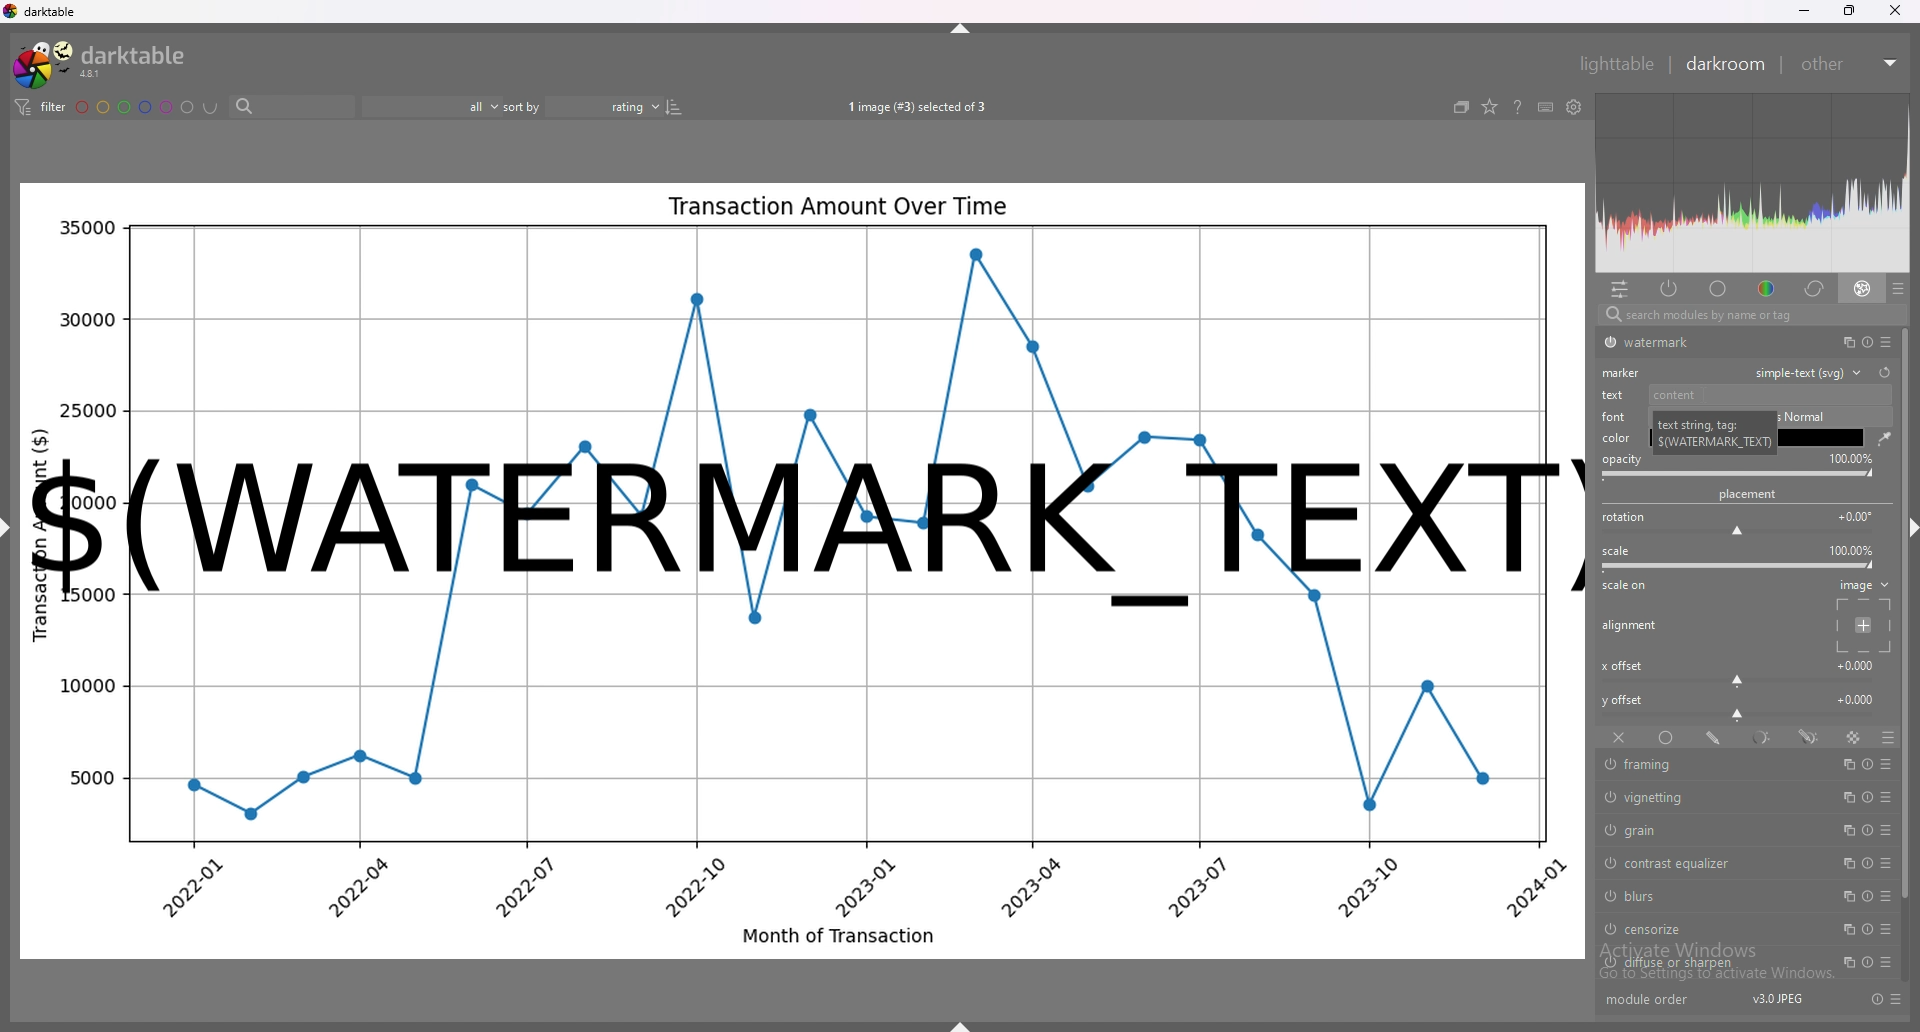 The image size is (1920, 1032). What do you see at coordinates (1898, 288) in the screenshot?
I see `presets` at bounding box center [1898, 288].